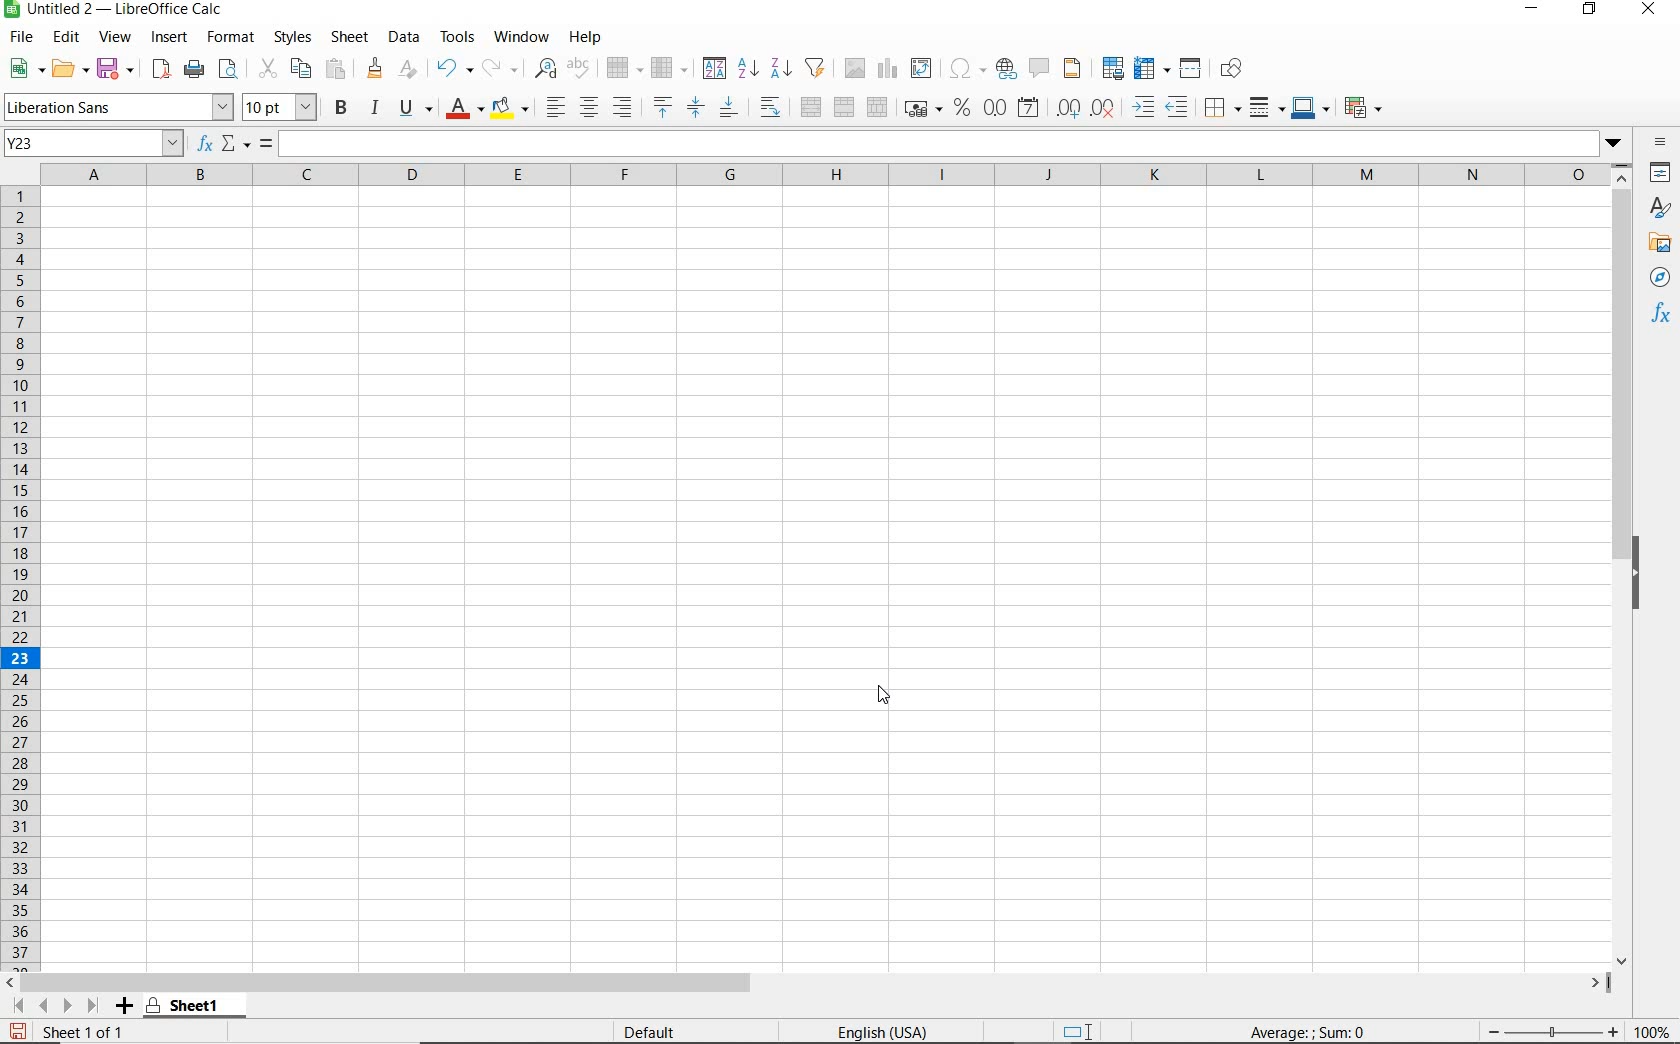 This screenshot has height=1044, width=1680. What do you see at coordinates (236, 145) in the screenshot?
I see `SELECT FUNCTION` at bounding box center [236, 145].